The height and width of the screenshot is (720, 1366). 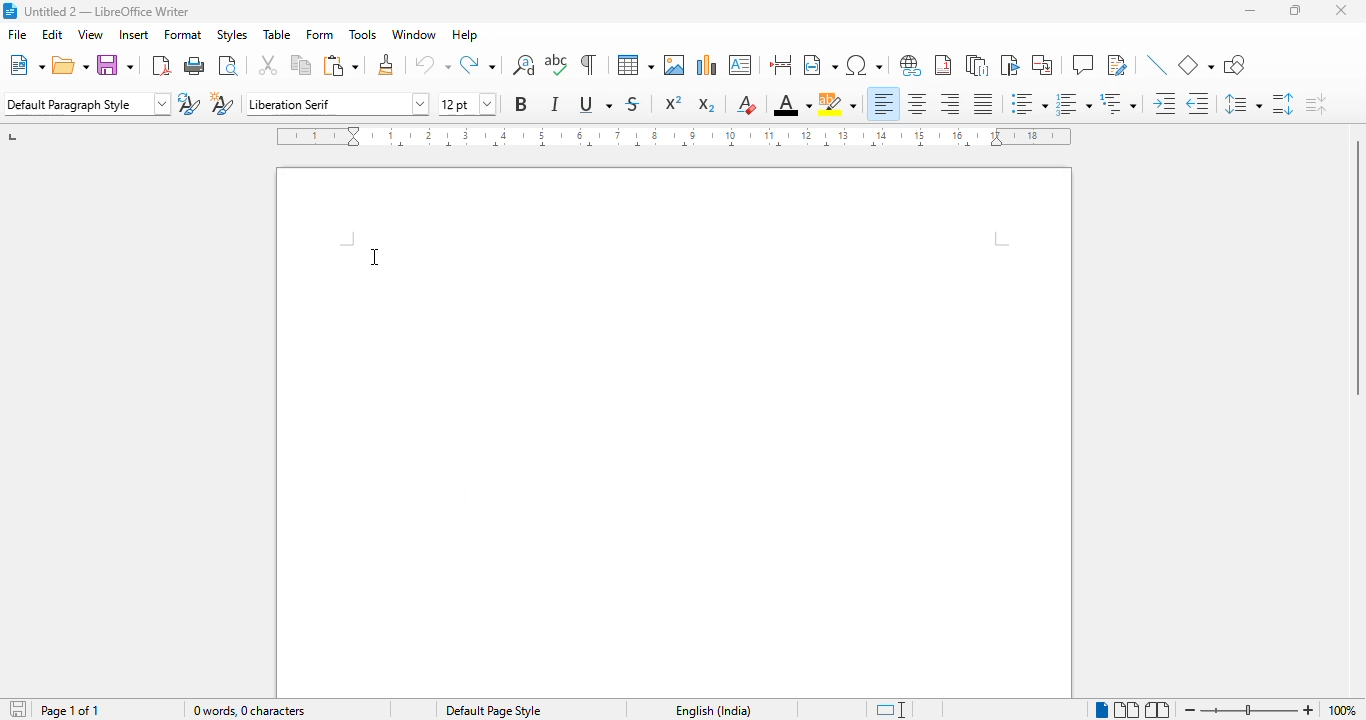 I want to click on increase paragraph spacing, so click(x=1284, y=104).